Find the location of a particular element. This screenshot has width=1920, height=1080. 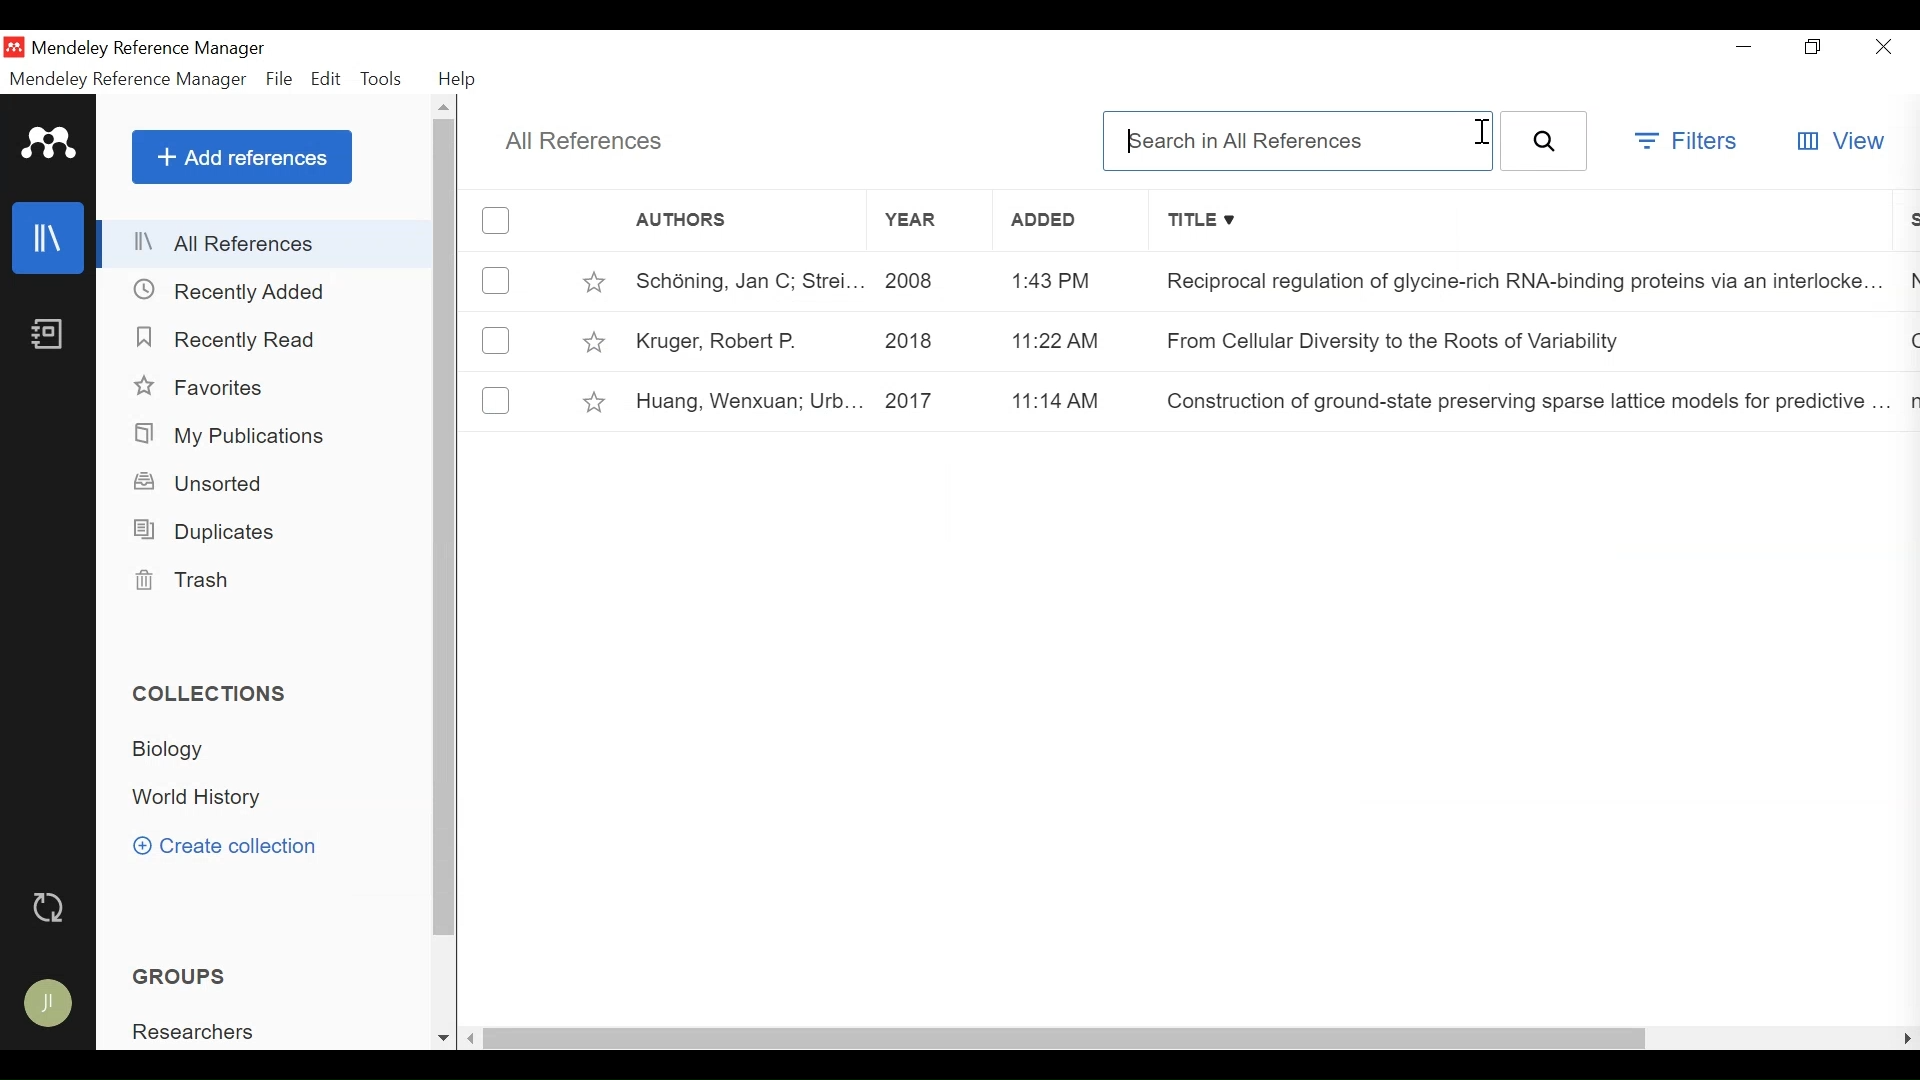

Filter is located at coordinates (1688, 144).